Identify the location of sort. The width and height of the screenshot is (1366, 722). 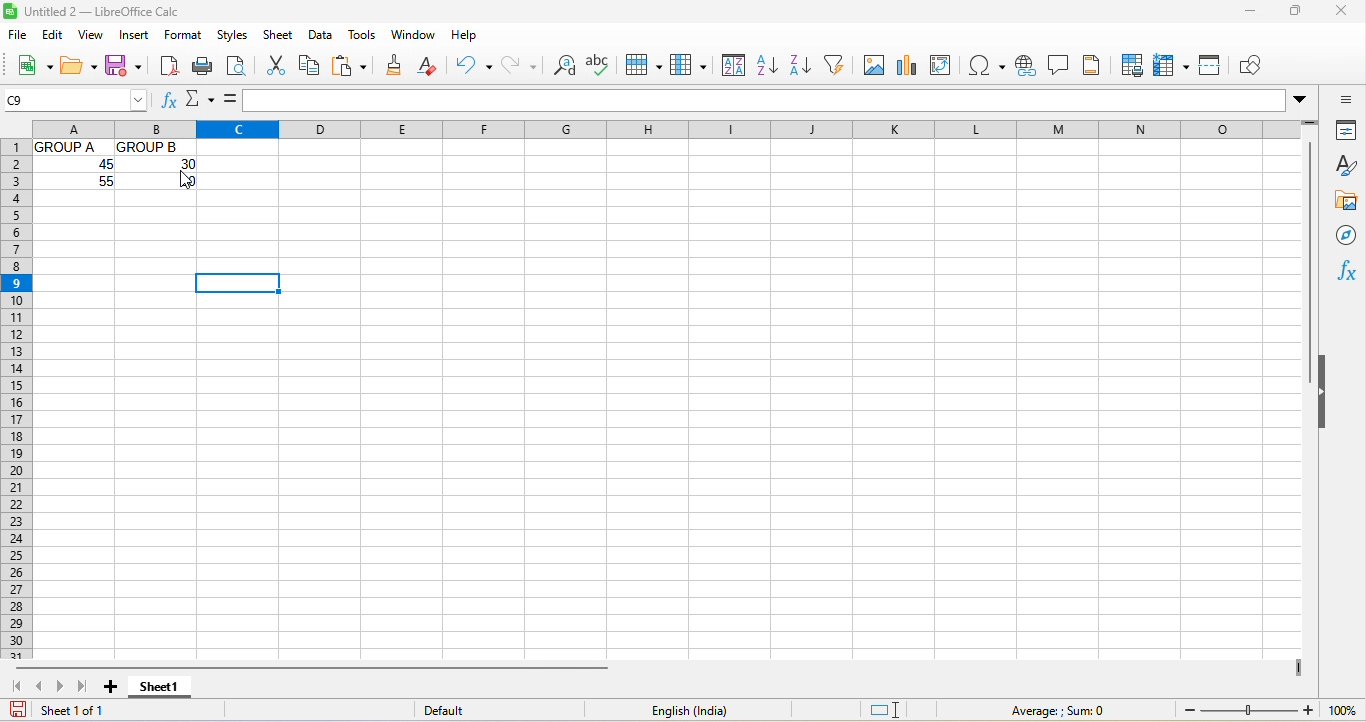
(730, 66).